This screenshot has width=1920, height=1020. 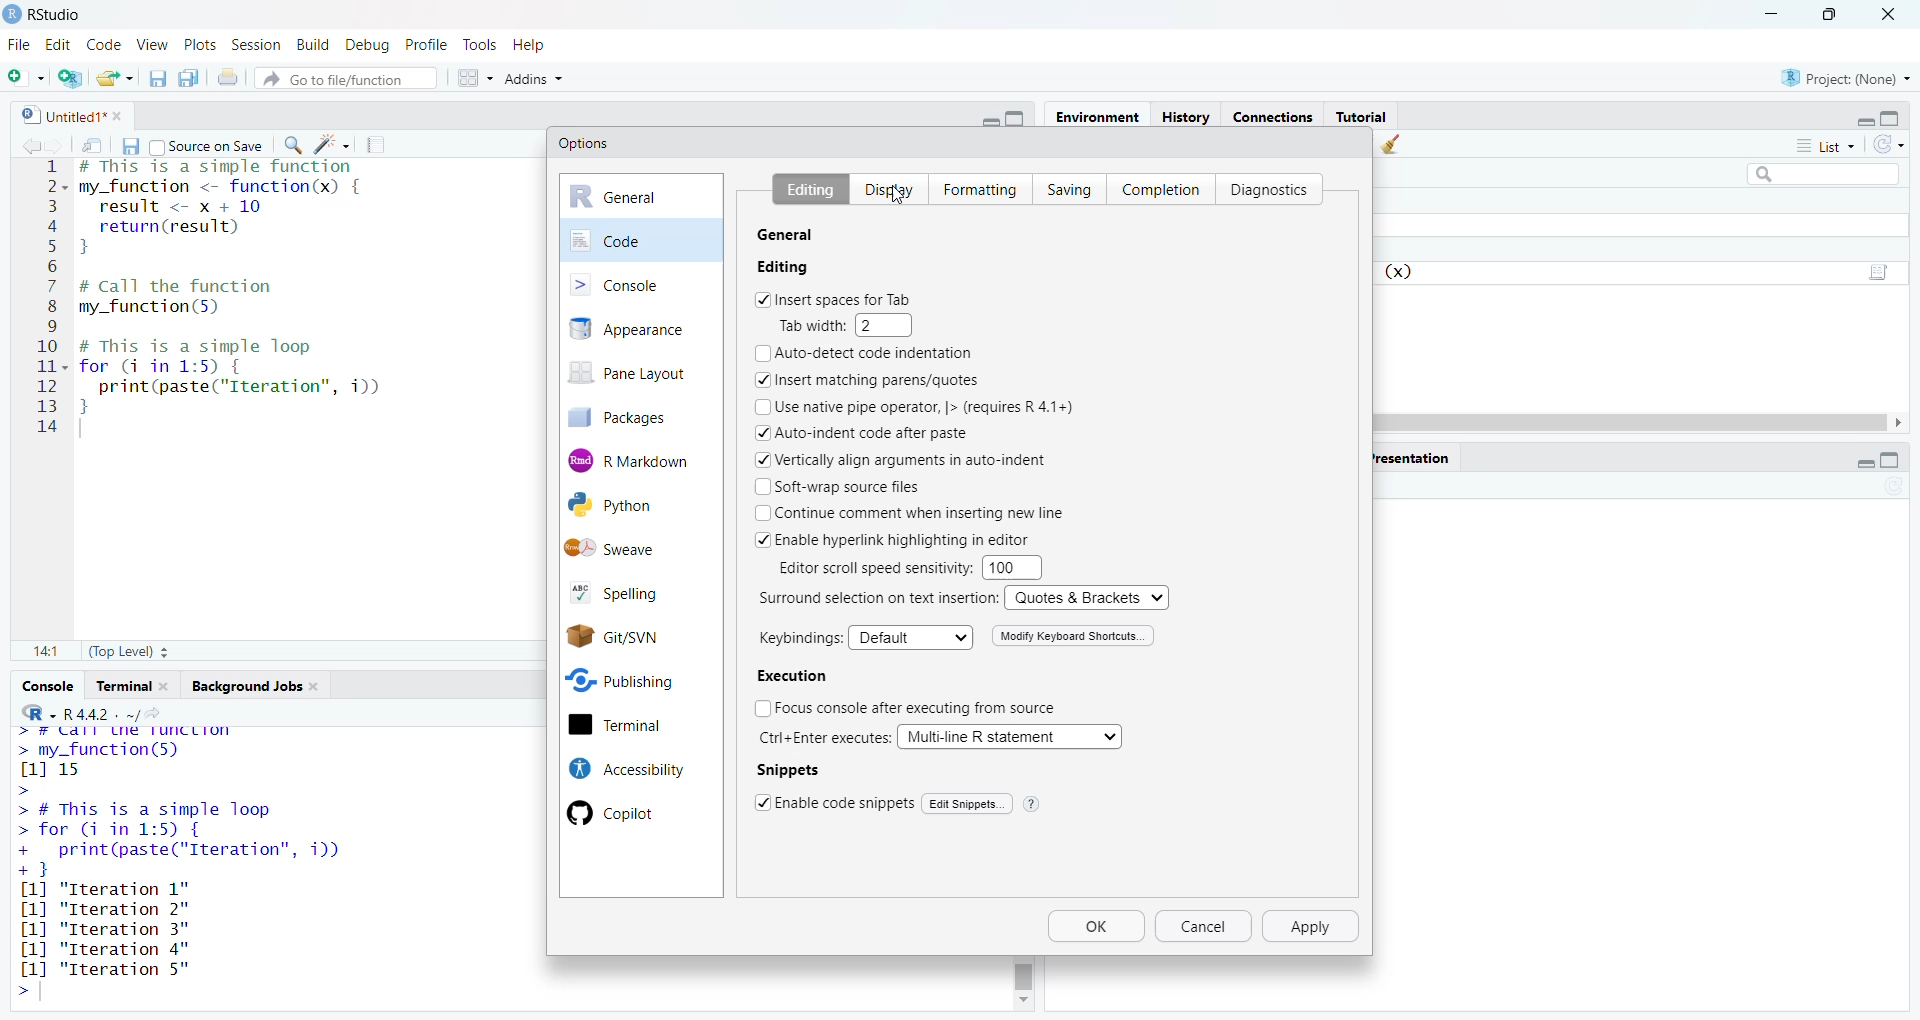 I want to click on Enable hyperlink highlighting in editor, so click(x=900, y=539).